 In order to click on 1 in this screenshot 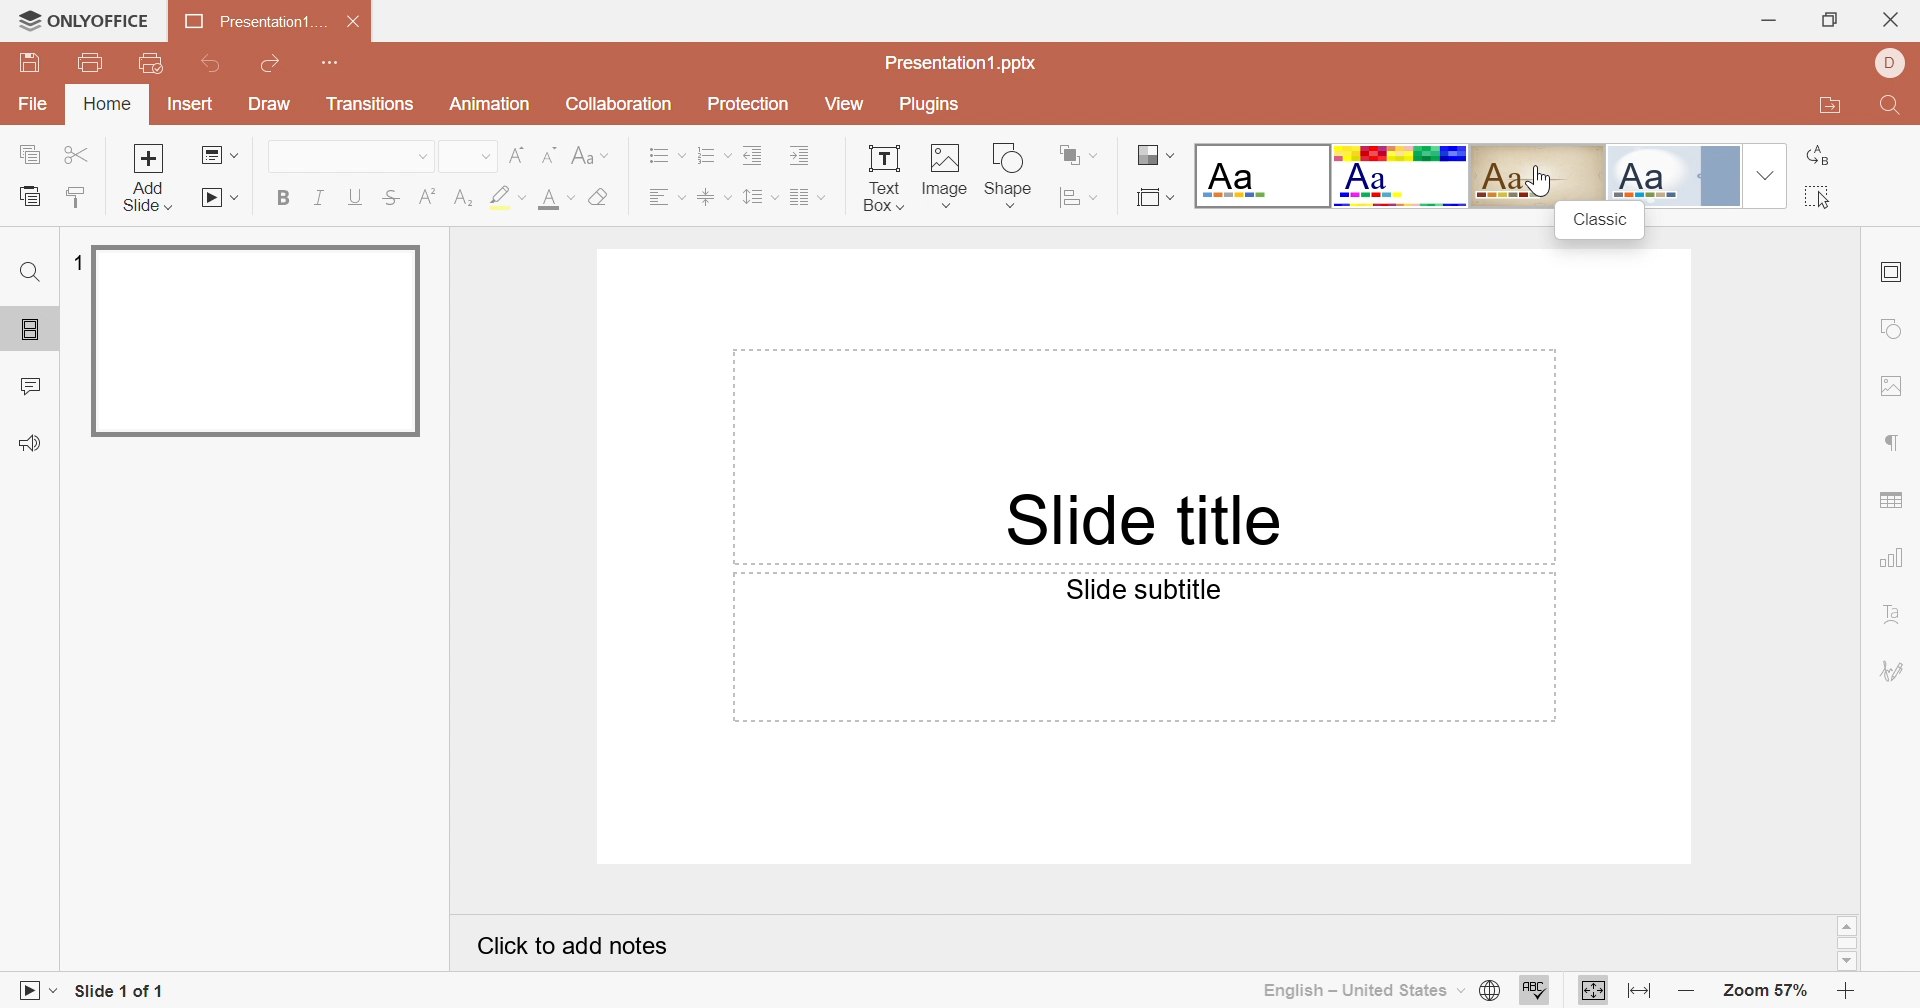, I will do `click(73, 258)`.